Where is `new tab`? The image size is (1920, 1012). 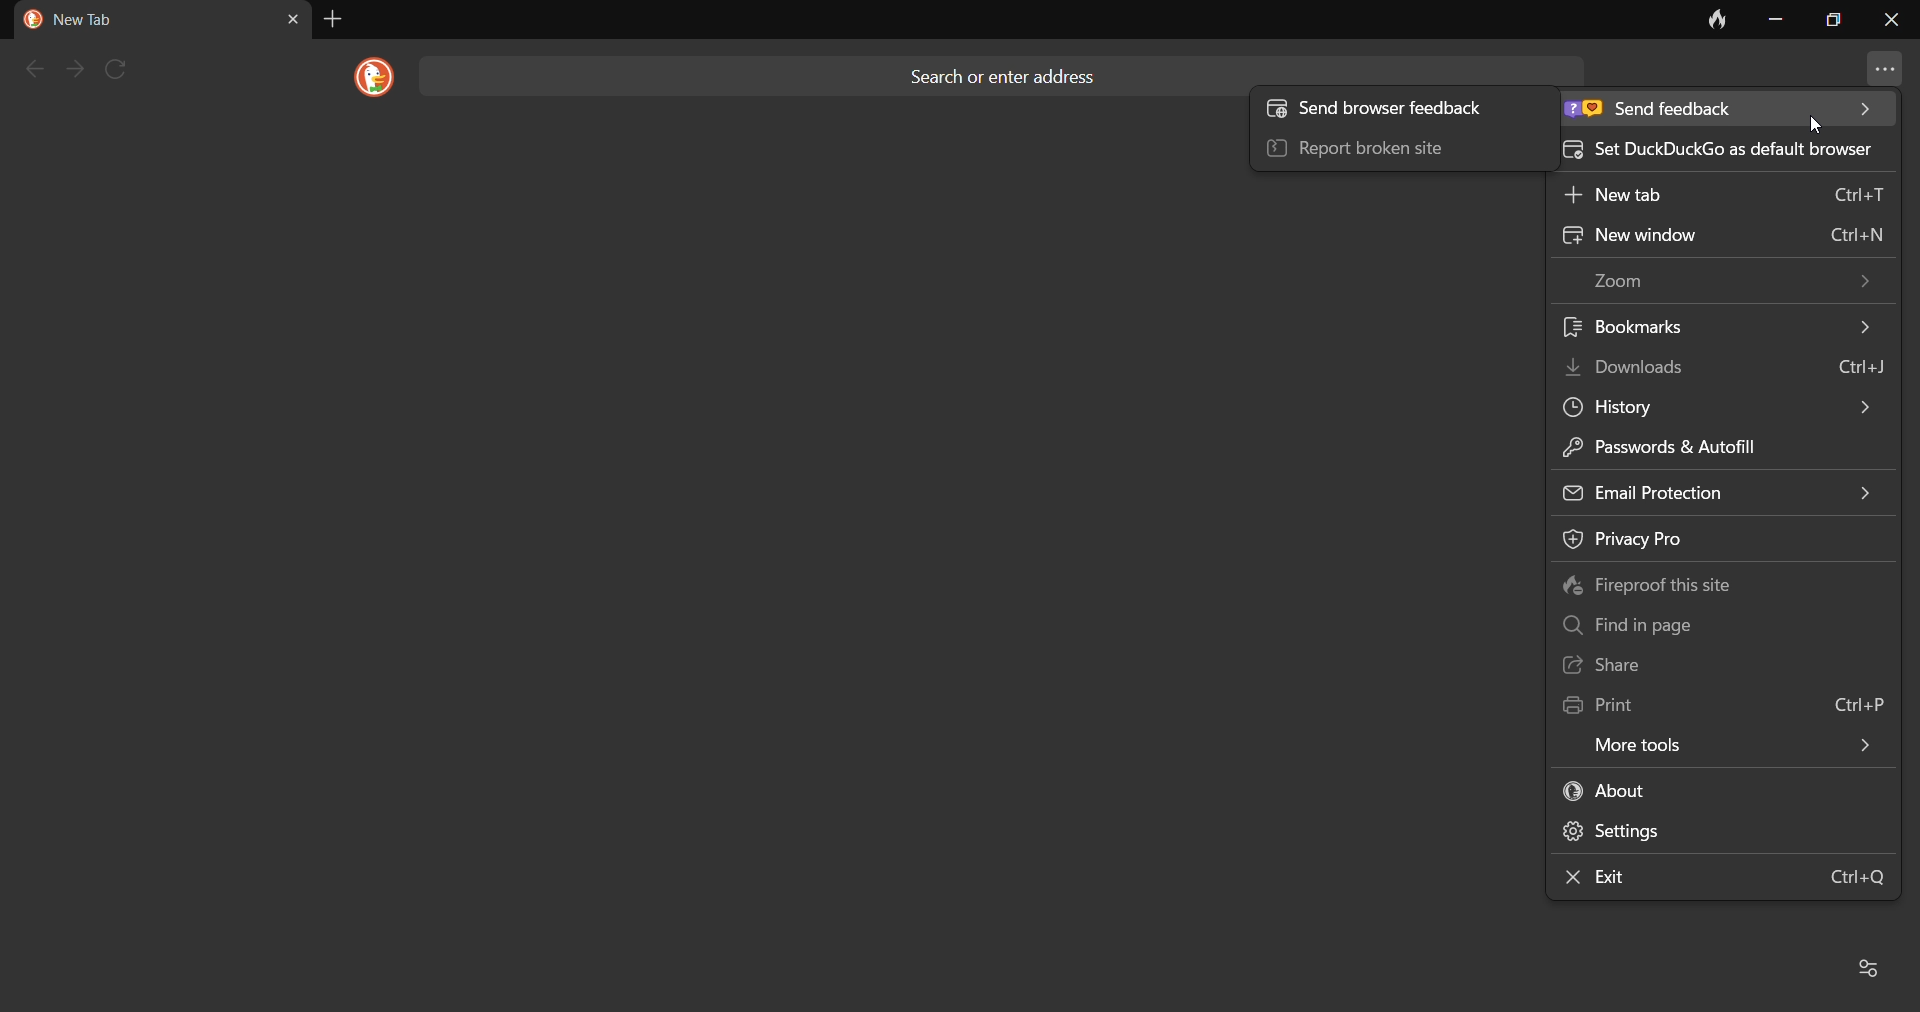
new tab is located at coordinates (1722, 193).